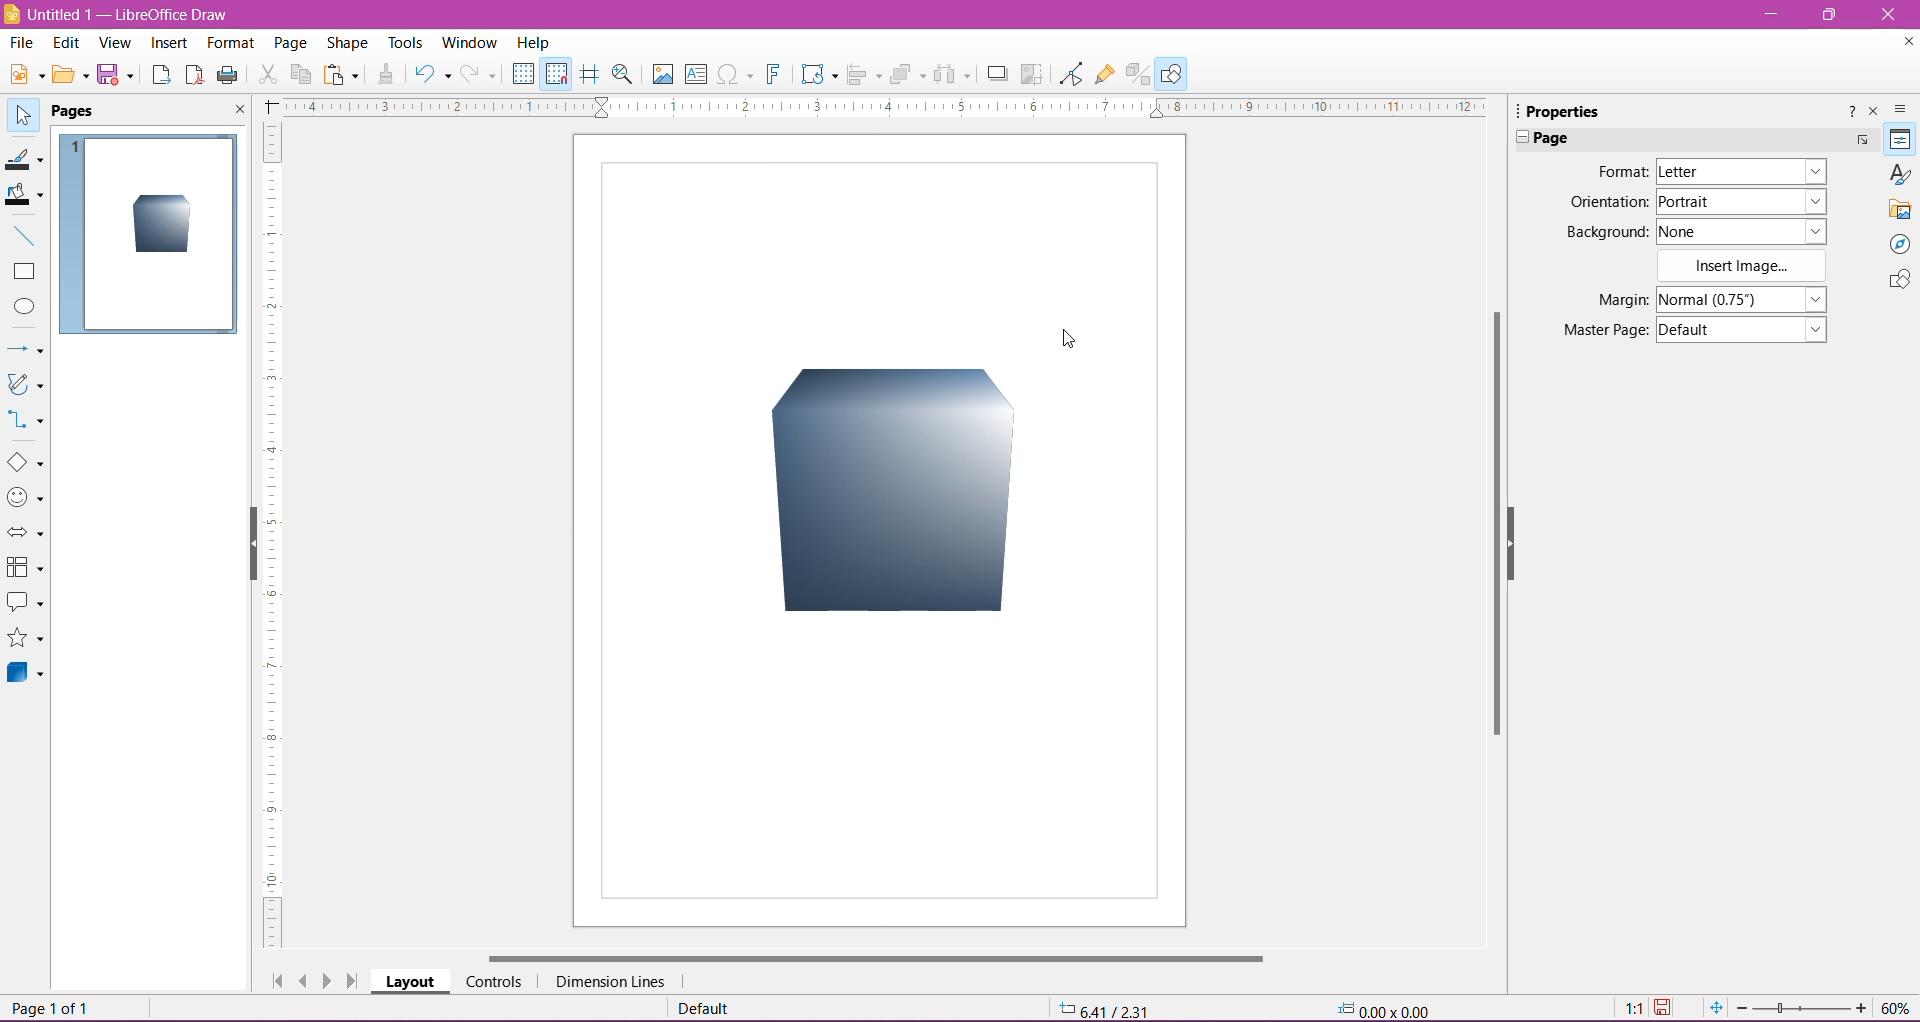 The image size is (1920, 1022). Describe the element at coordinates (775, 74) in the screenshot. I see `Insert Fontwork Text` at that location.